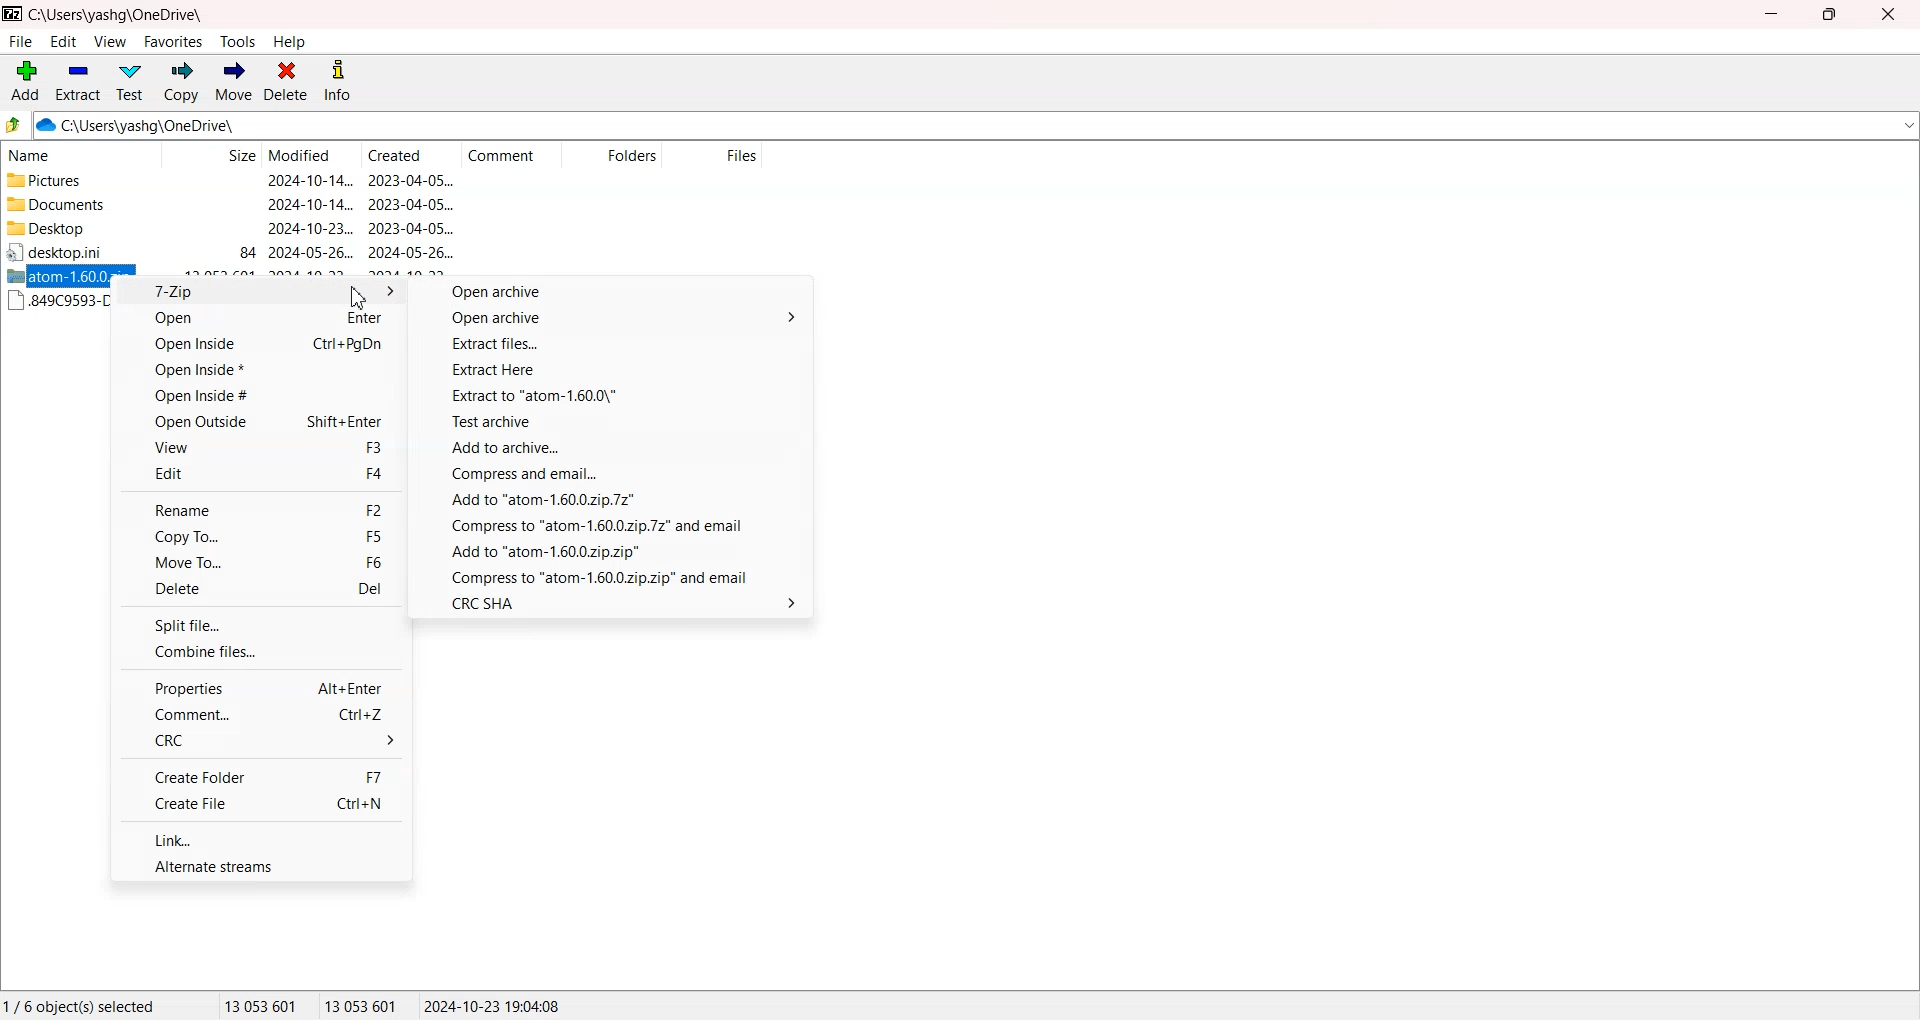 The height and width of the screenshot is (1020, 1920). Describe the element at coordinates (259, 420) in the screenshot. I see `Open Outside` at that location.